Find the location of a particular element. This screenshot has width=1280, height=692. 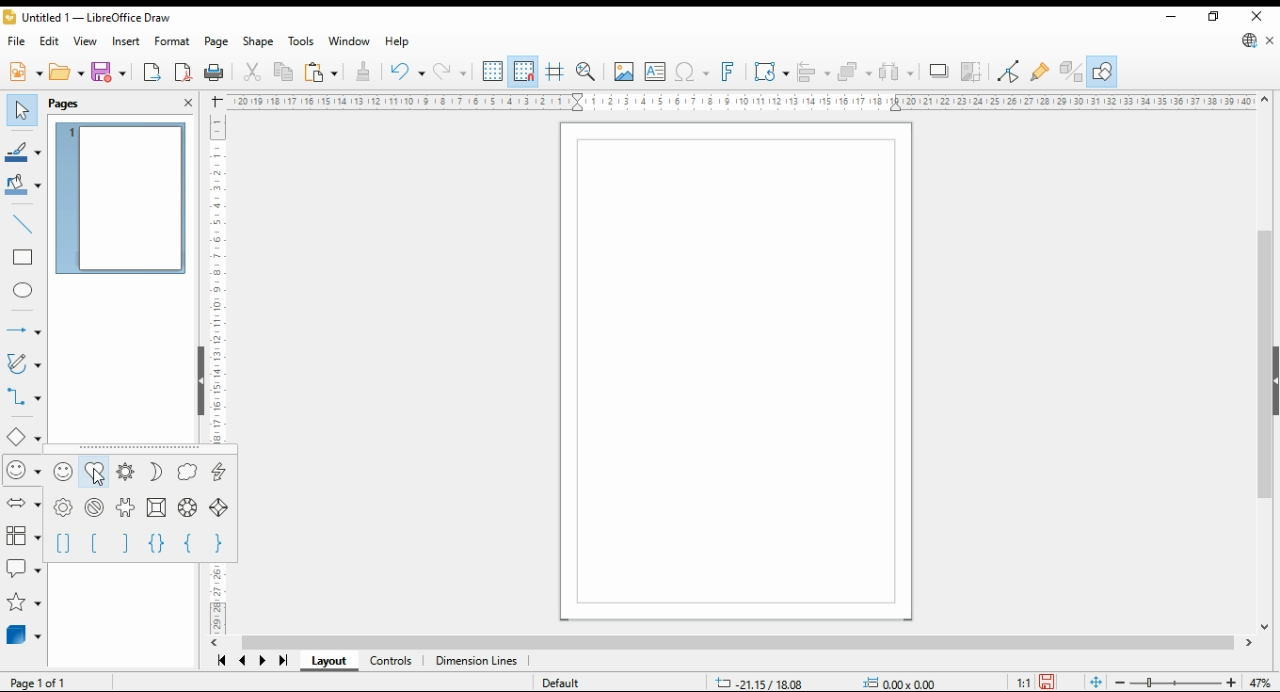

3D objects is located at coordinates (23, 635).